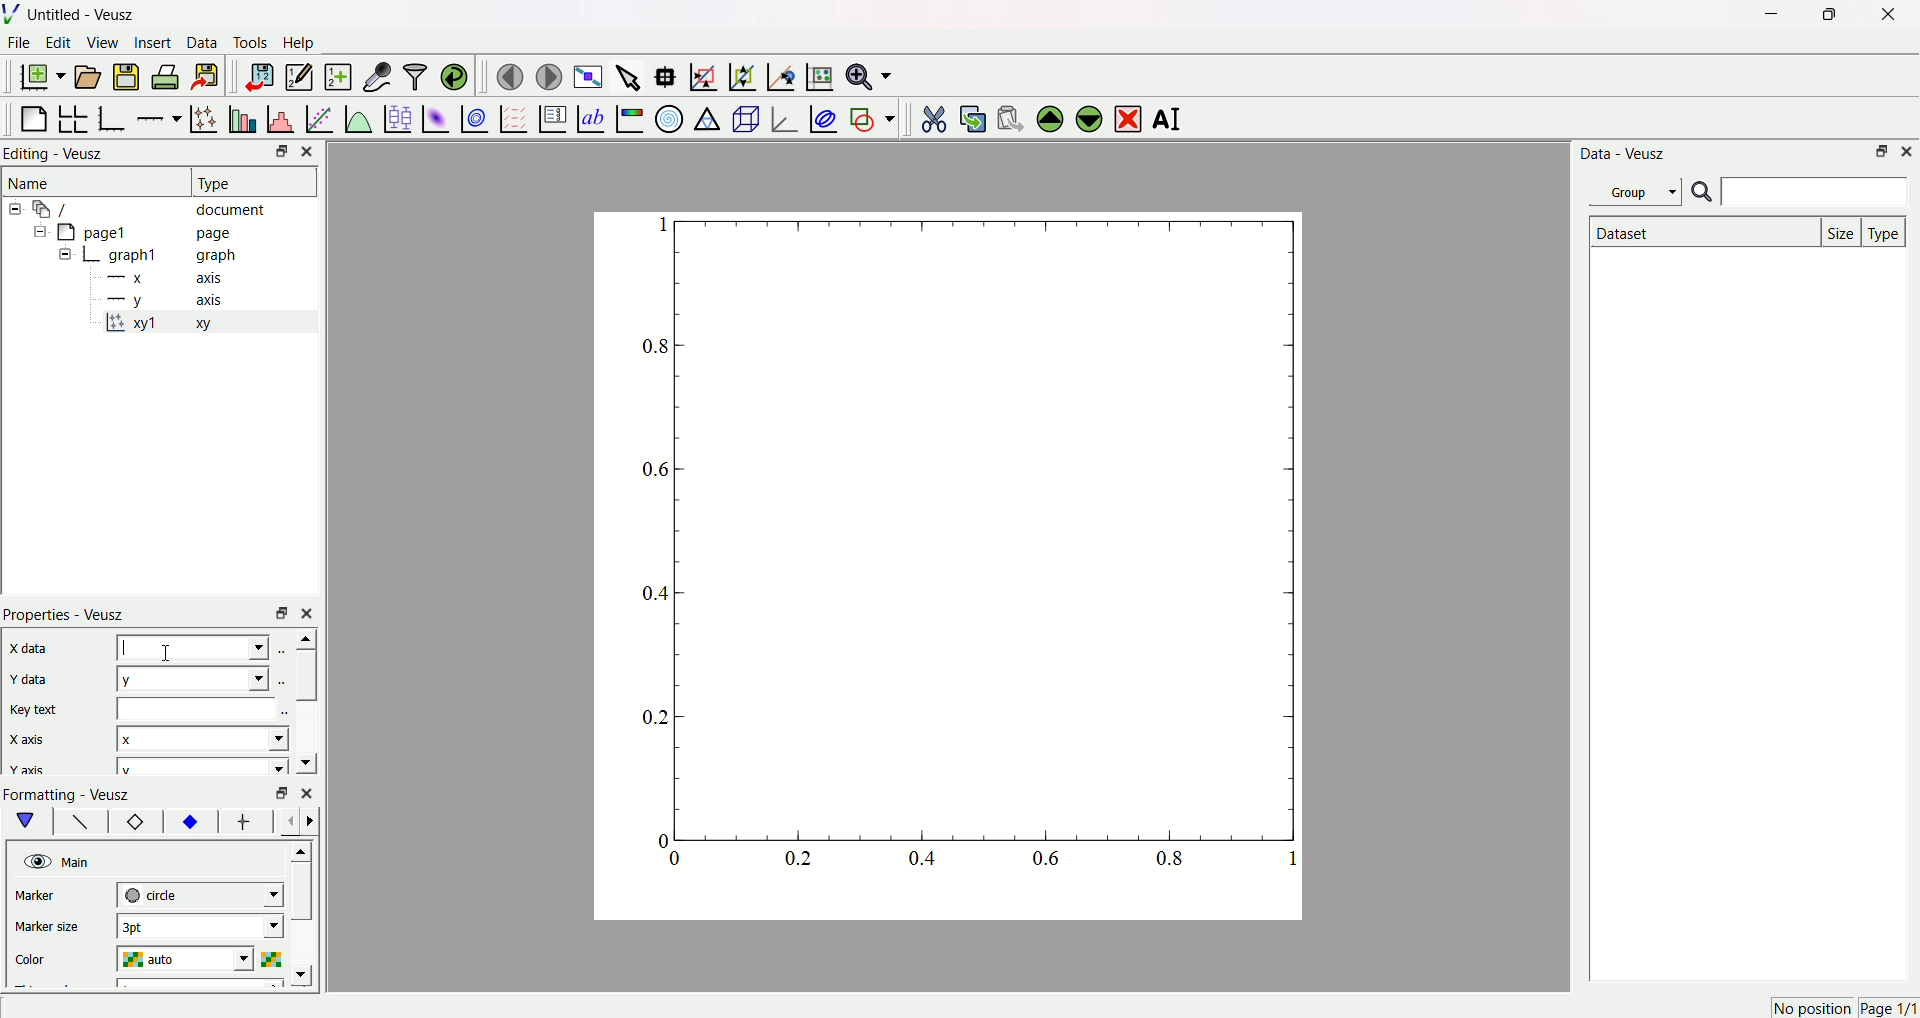  What do you see at coordinates (36, 709) in the screenshot?
I see `Key text` at bounding box center [36, 709].